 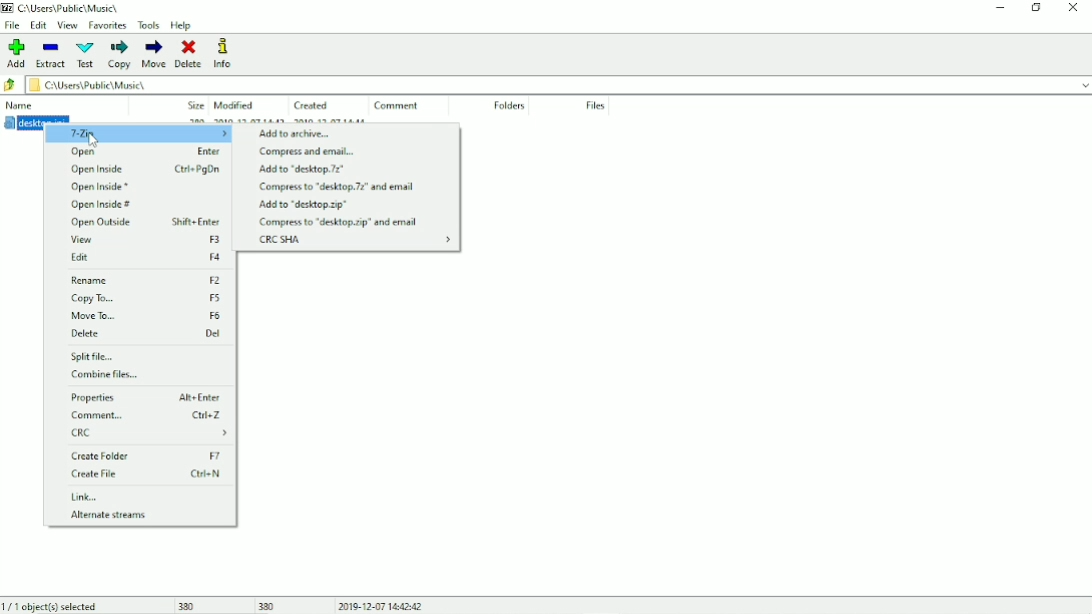 What do you see at coordinates (148, 434) in the screenshot?
I see `CRC` at bounding box center [148, 434].